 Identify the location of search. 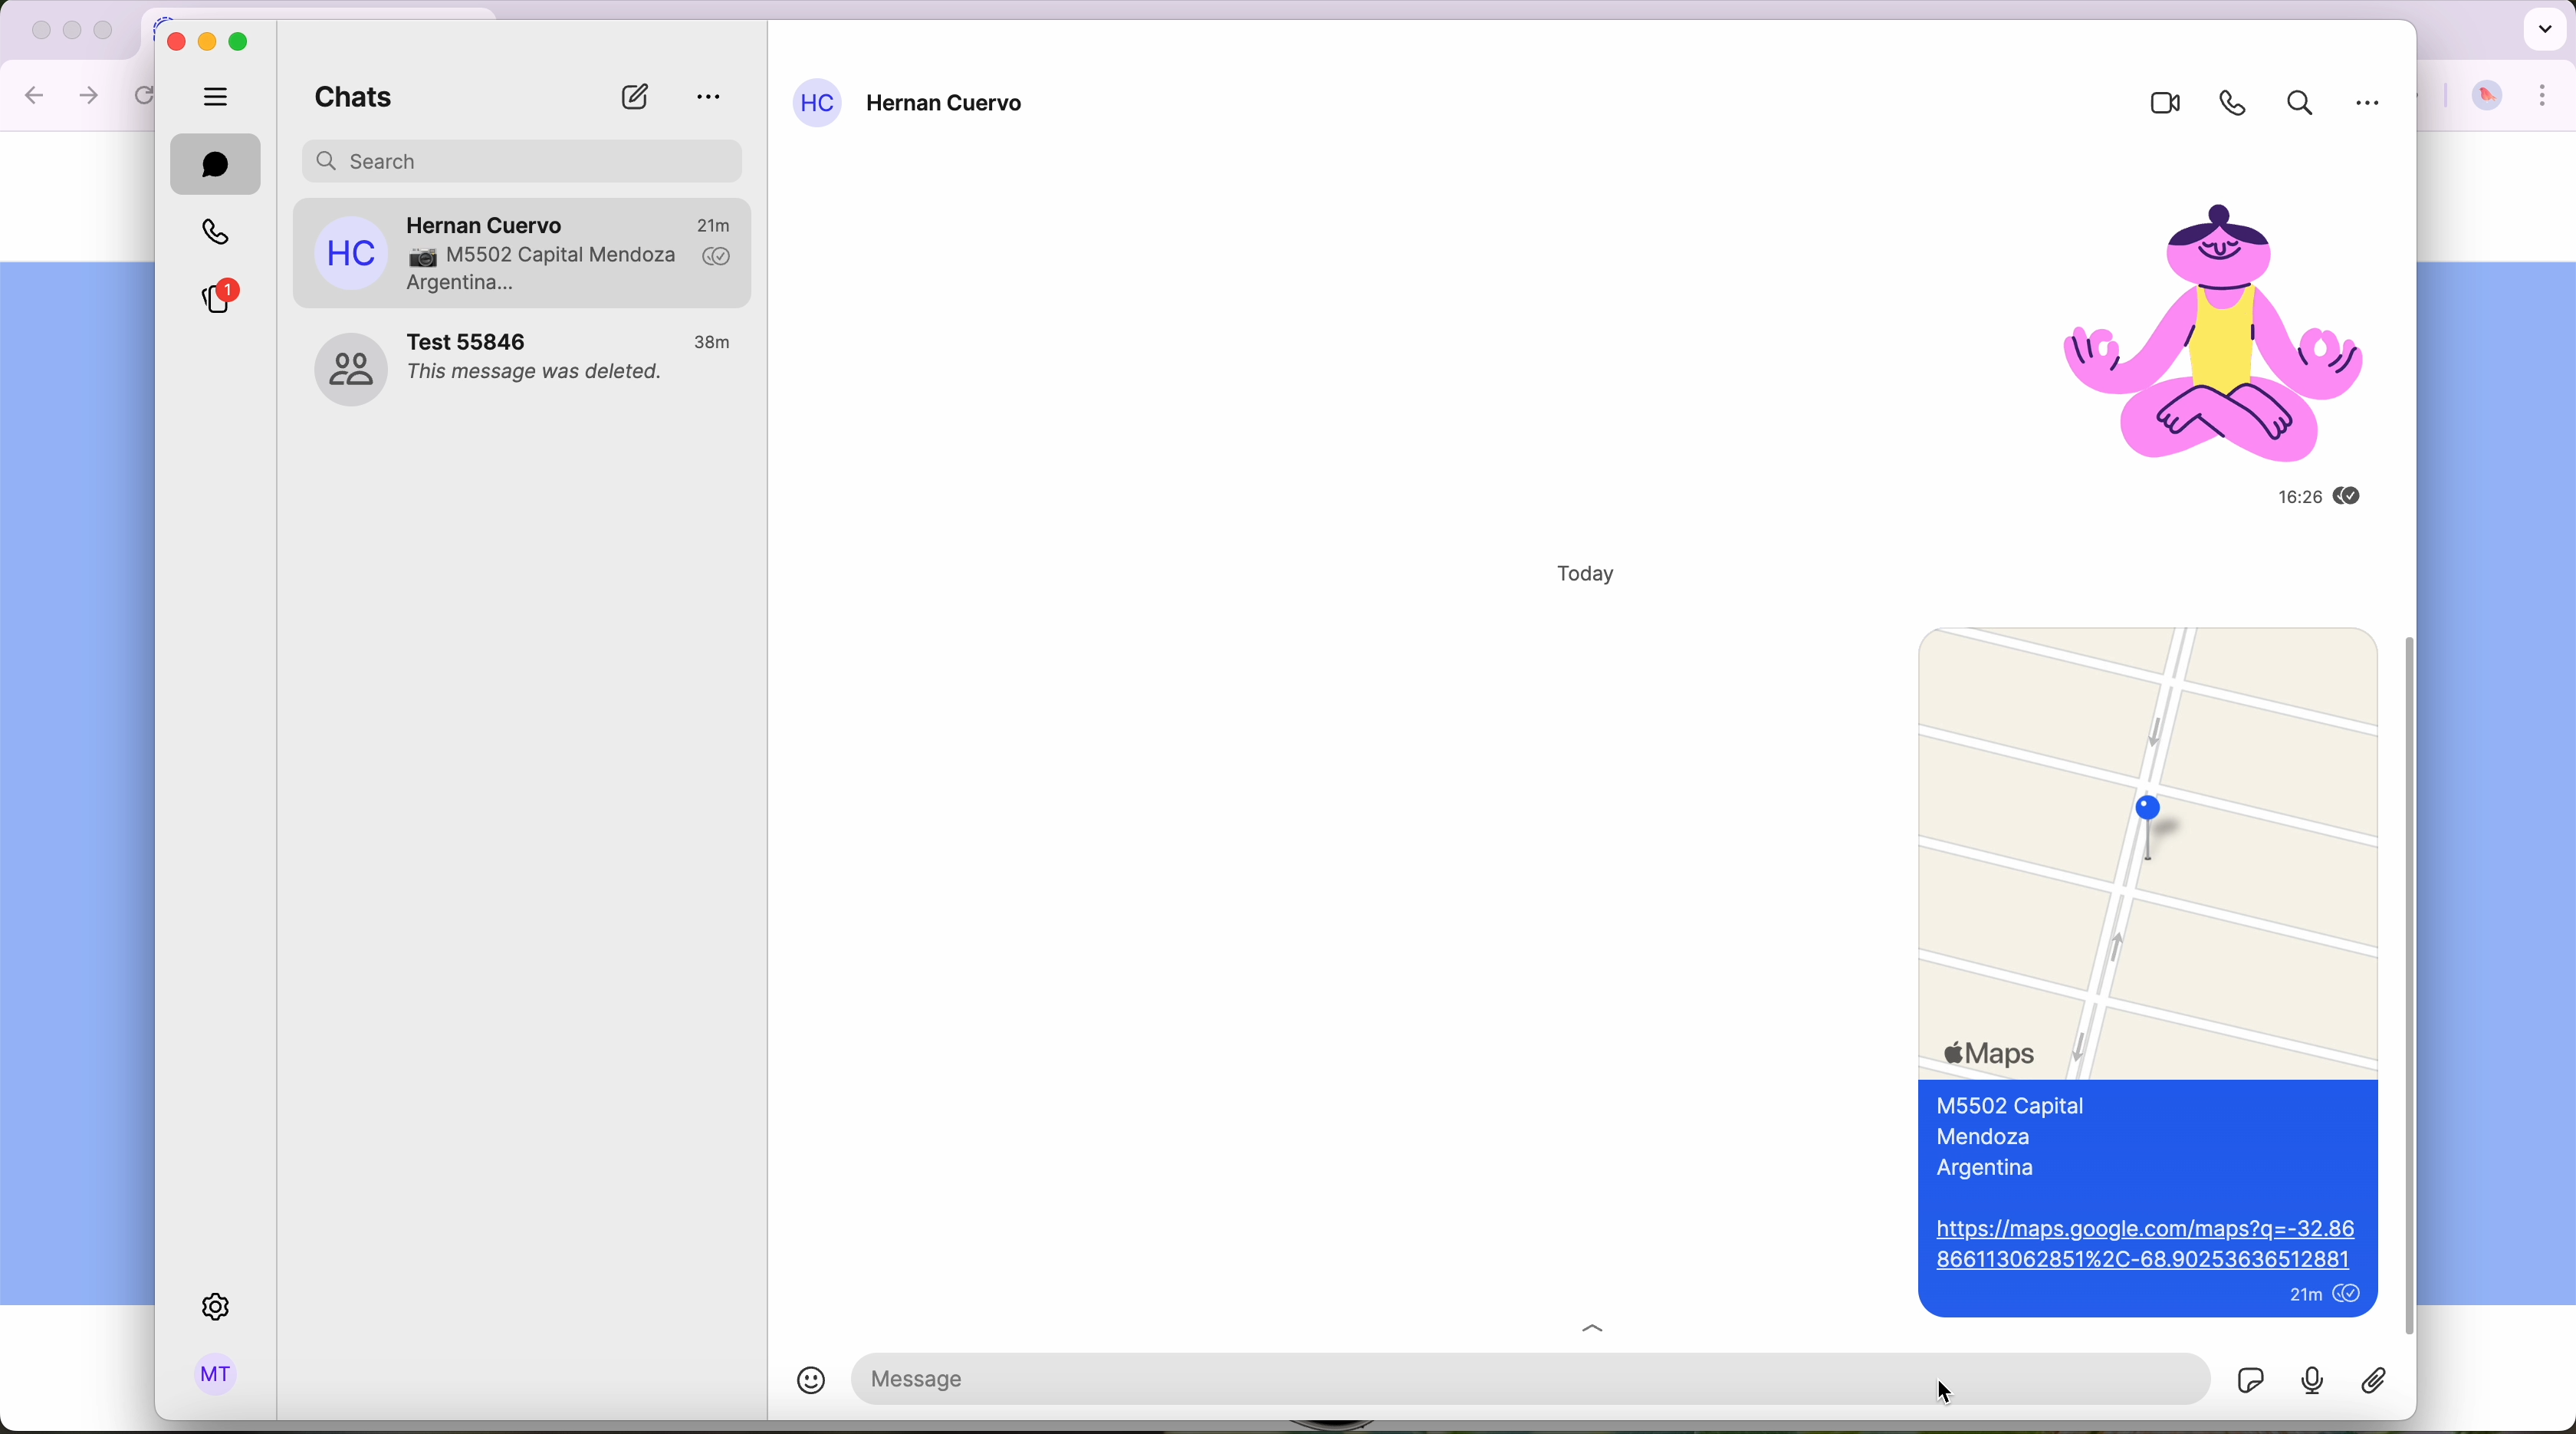
(2295, 106).